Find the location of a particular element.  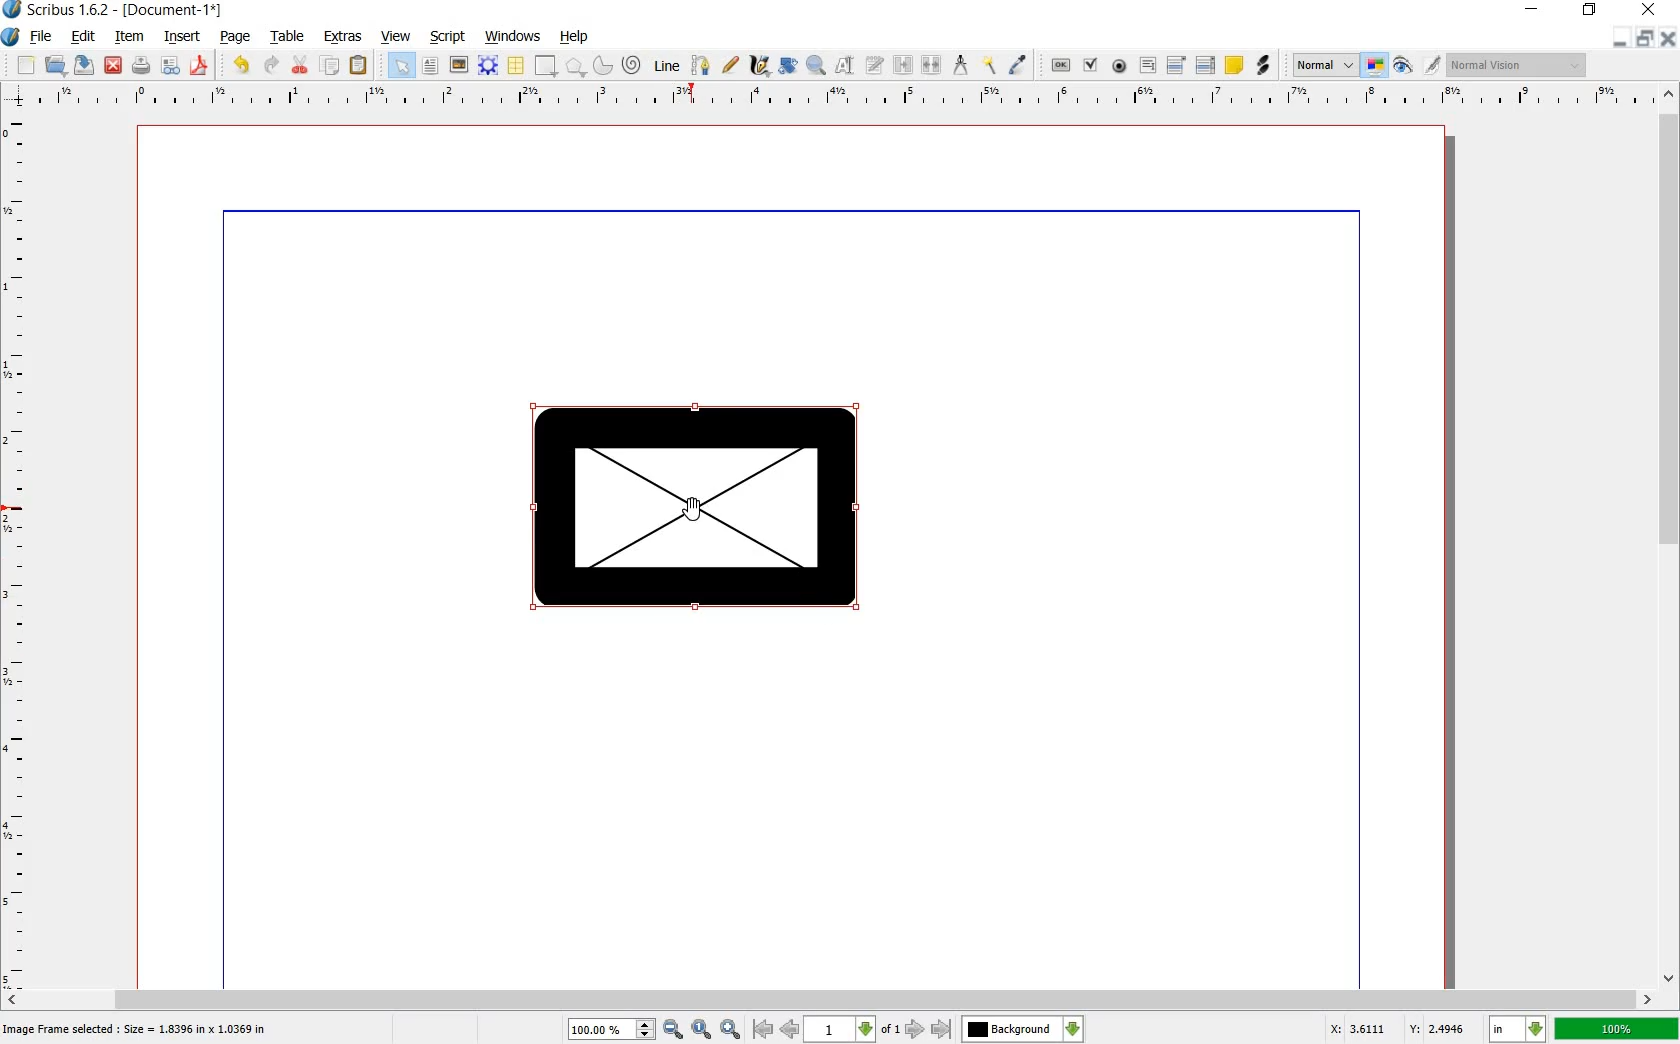

close document is located at coordinates (1670, 36).